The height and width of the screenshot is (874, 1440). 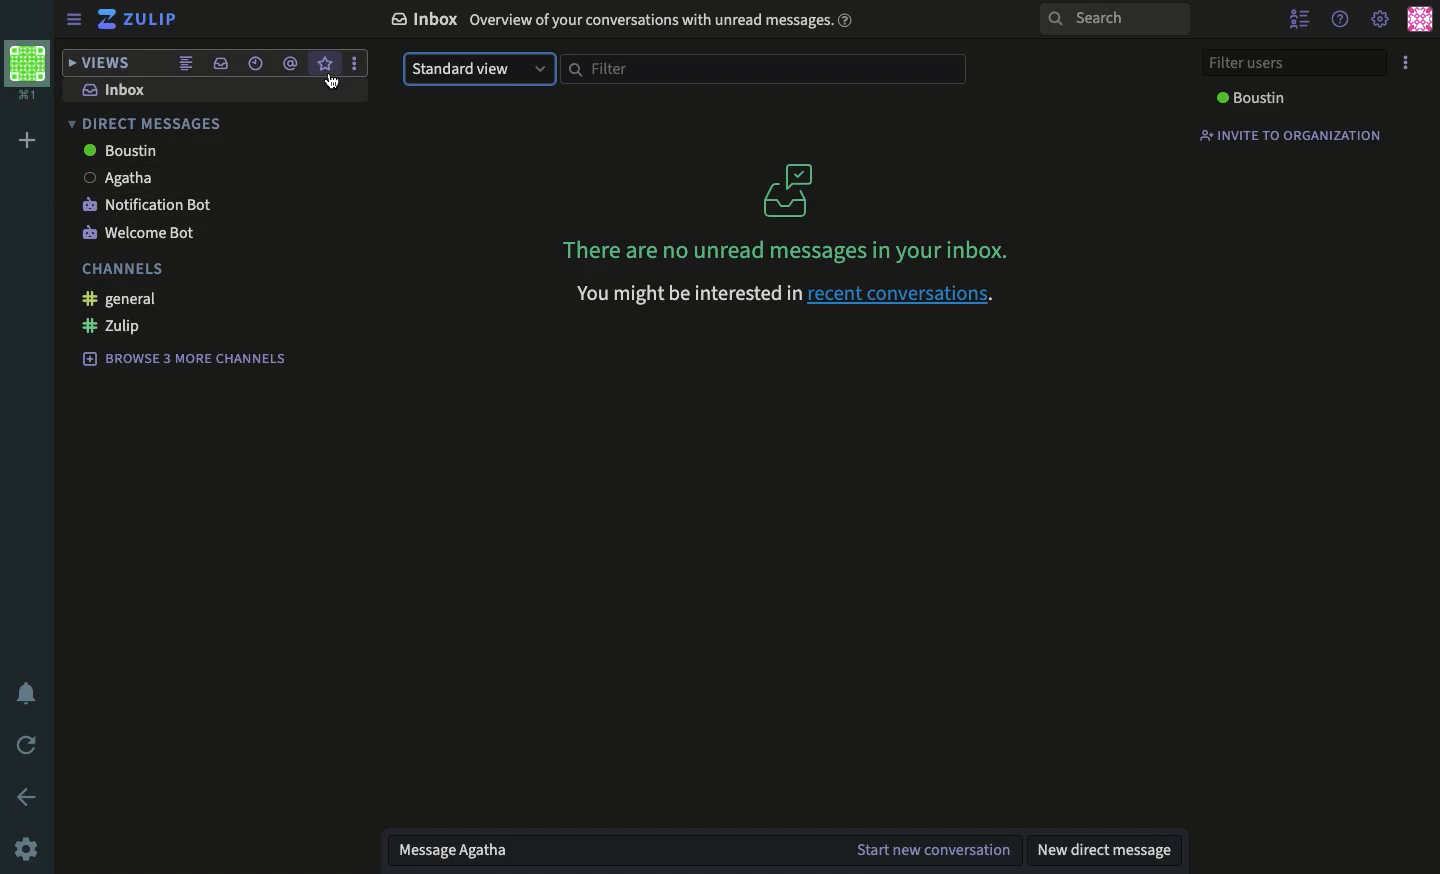 I want to click on back, so click(x=31, y=795).